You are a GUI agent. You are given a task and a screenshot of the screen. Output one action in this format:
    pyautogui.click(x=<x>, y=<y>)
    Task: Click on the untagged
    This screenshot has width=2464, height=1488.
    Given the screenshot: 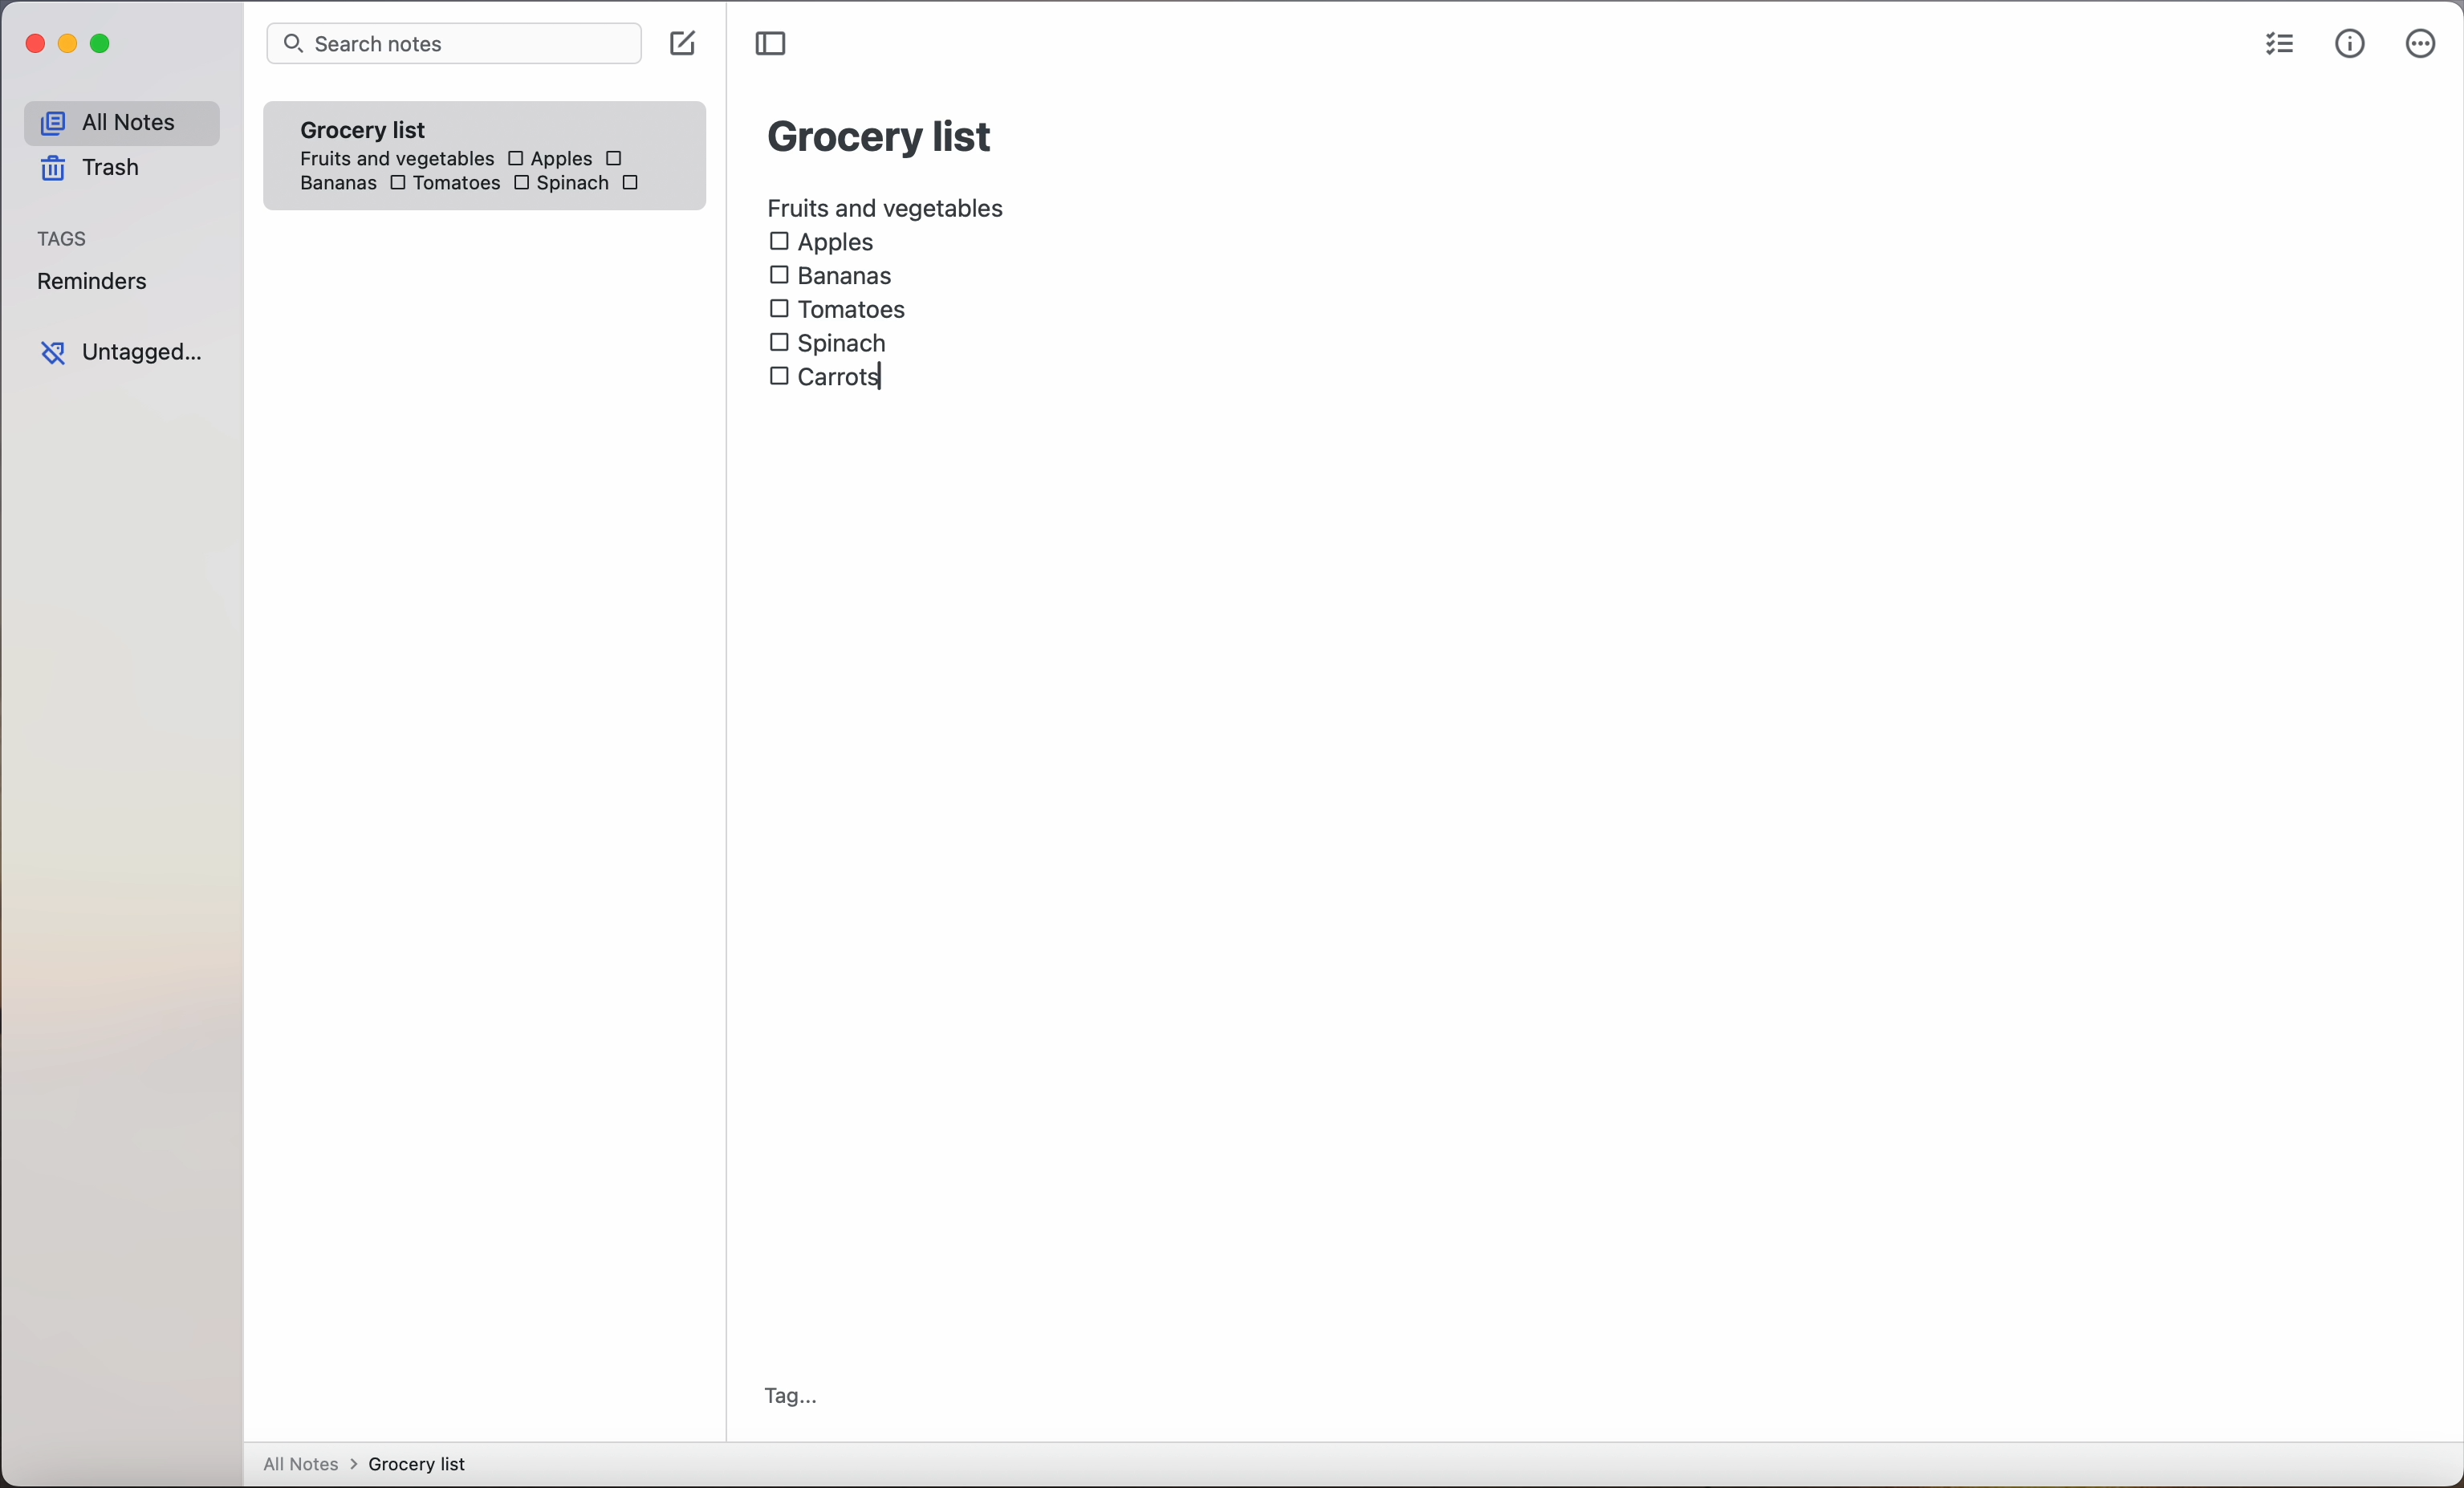 What is the action you would take?
    pyautogui.click(x=121, y=353)
    